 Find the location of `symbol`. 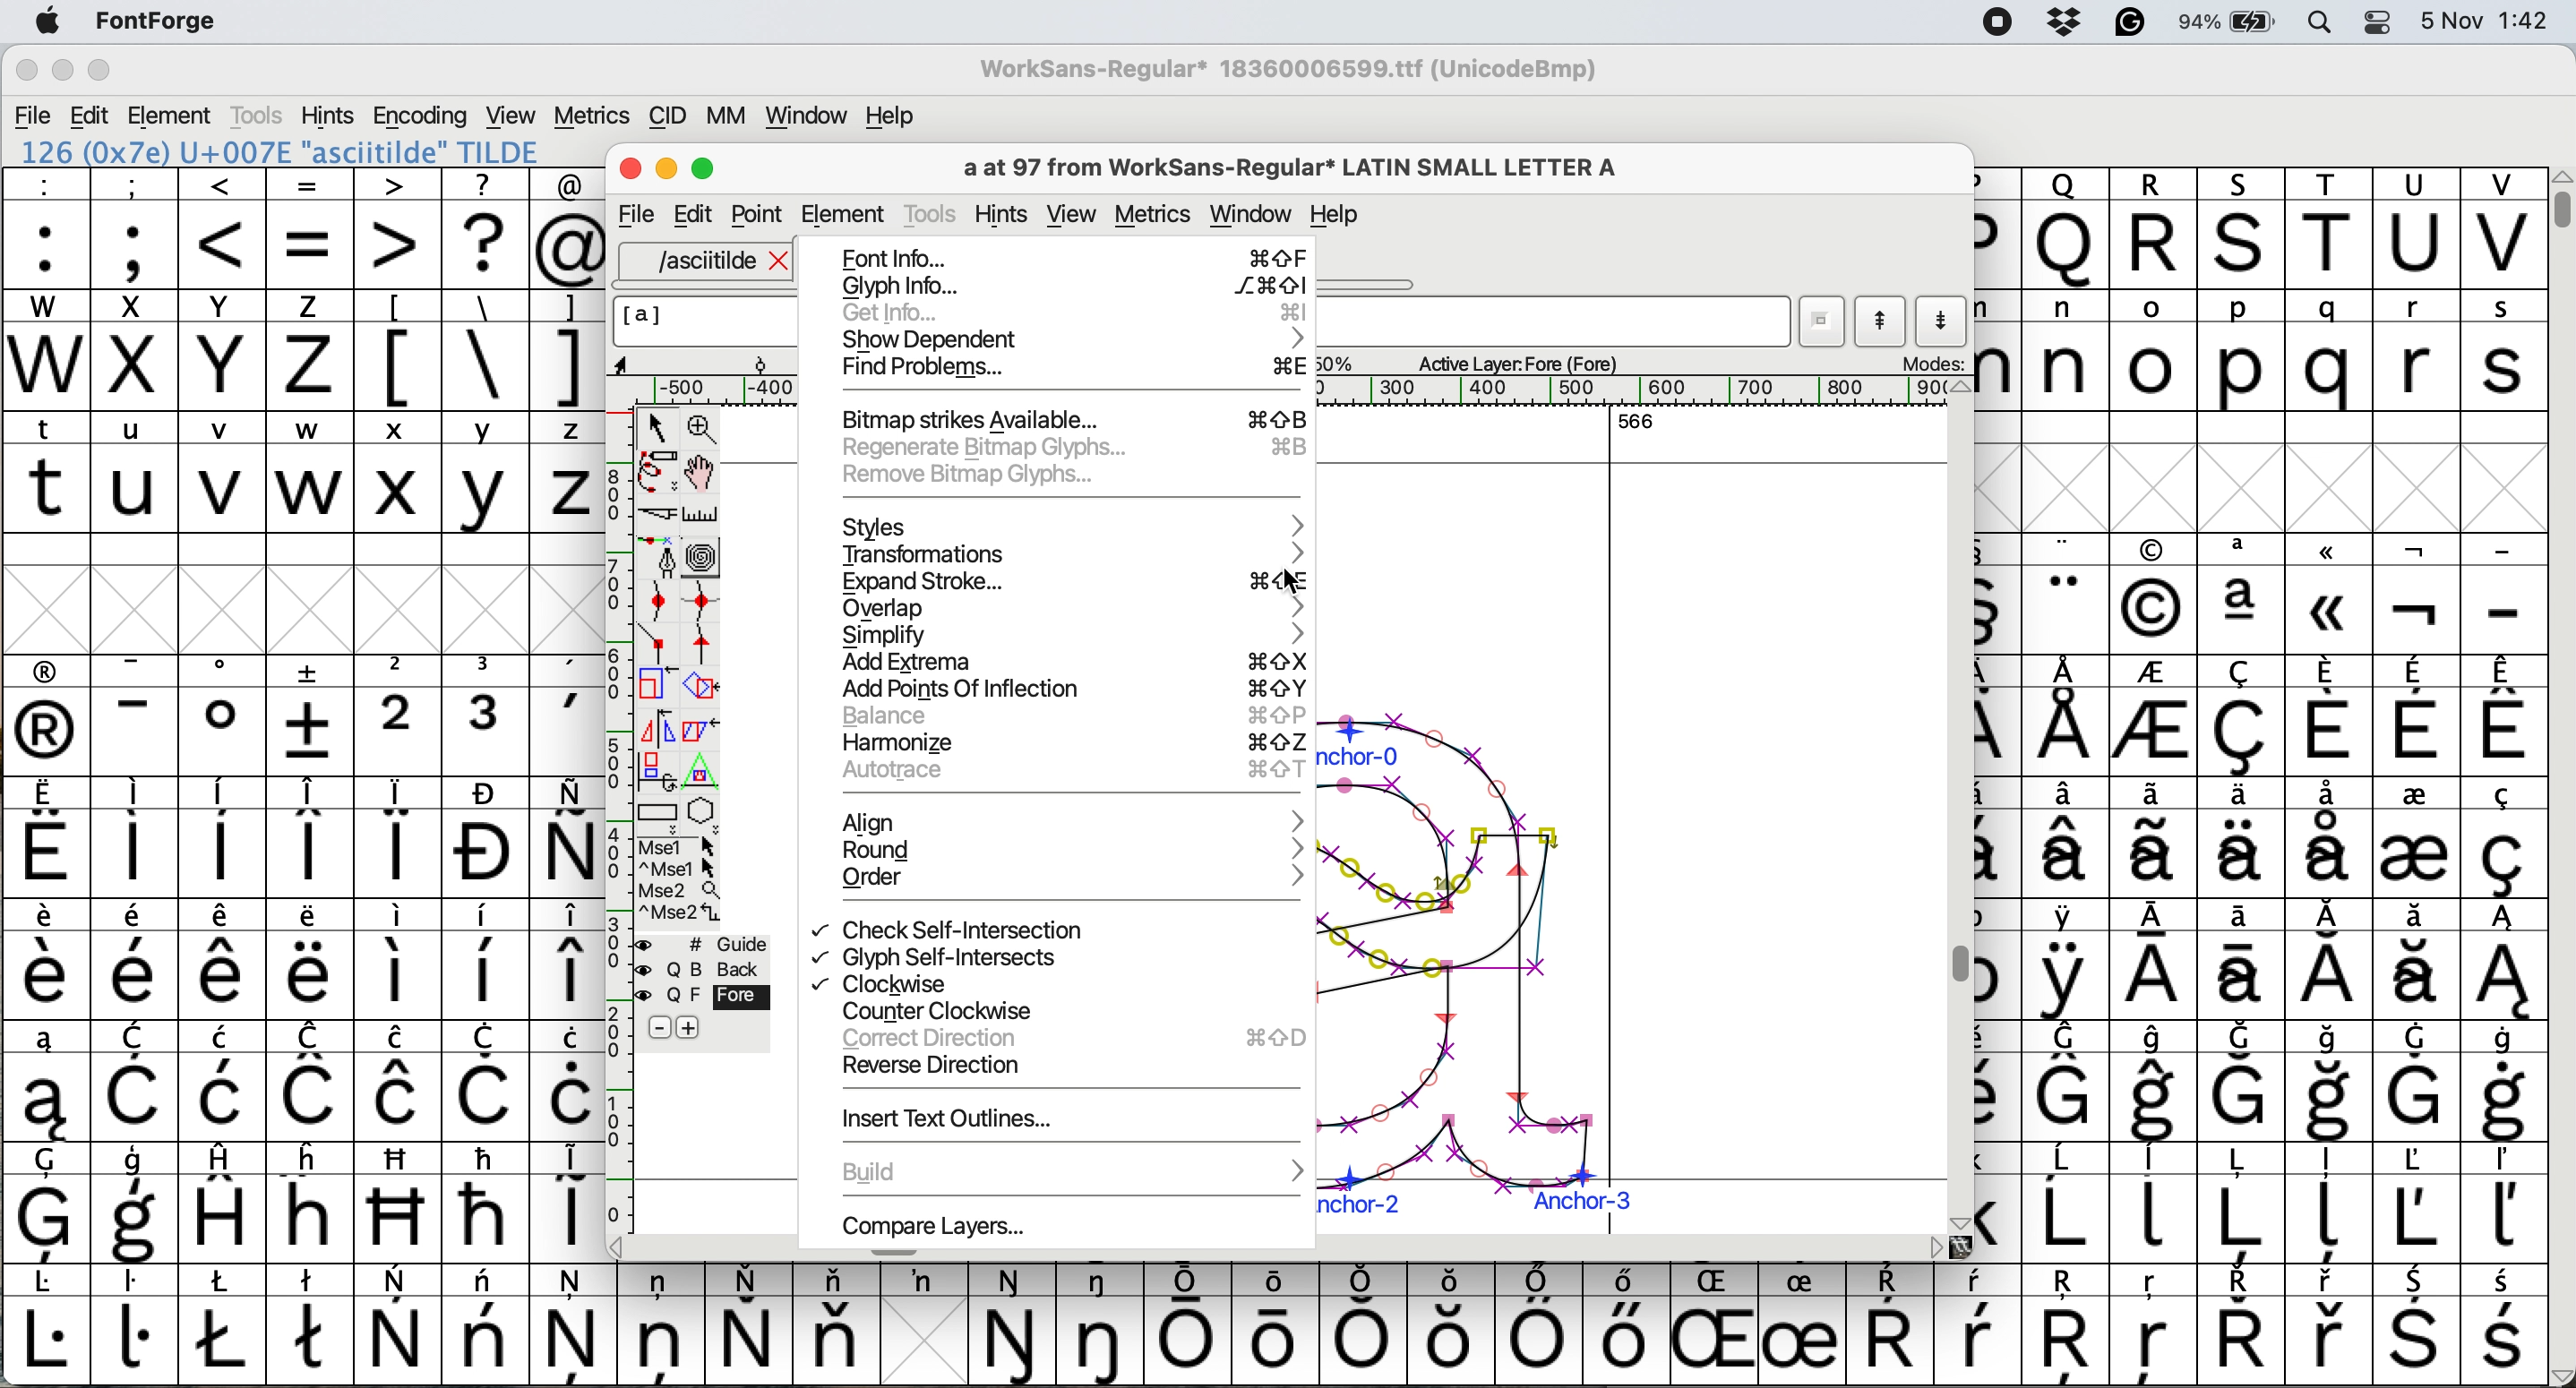

symbol is located at coordinates (400, 837).